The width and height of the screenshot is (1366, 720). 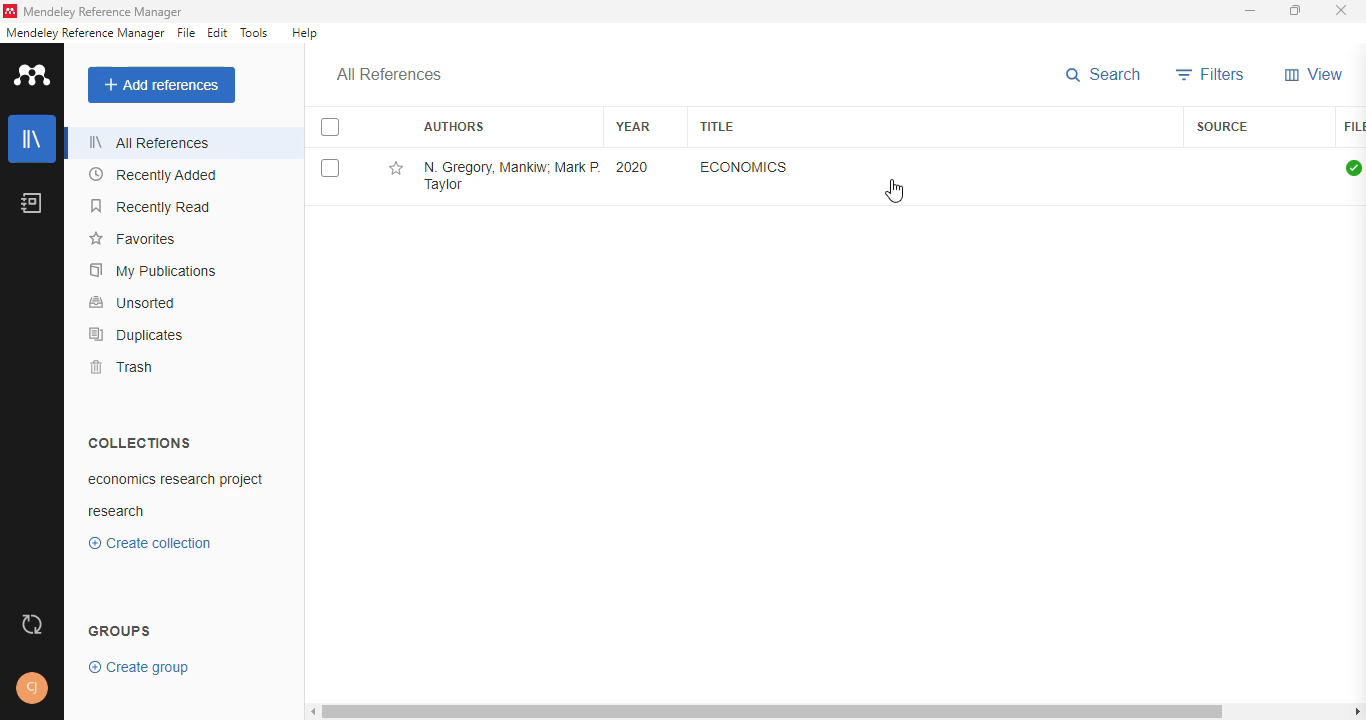 What do you see at coordinates (1212, 74) in the screenshot?
I see `filters` at bounding box center [1212, 74].